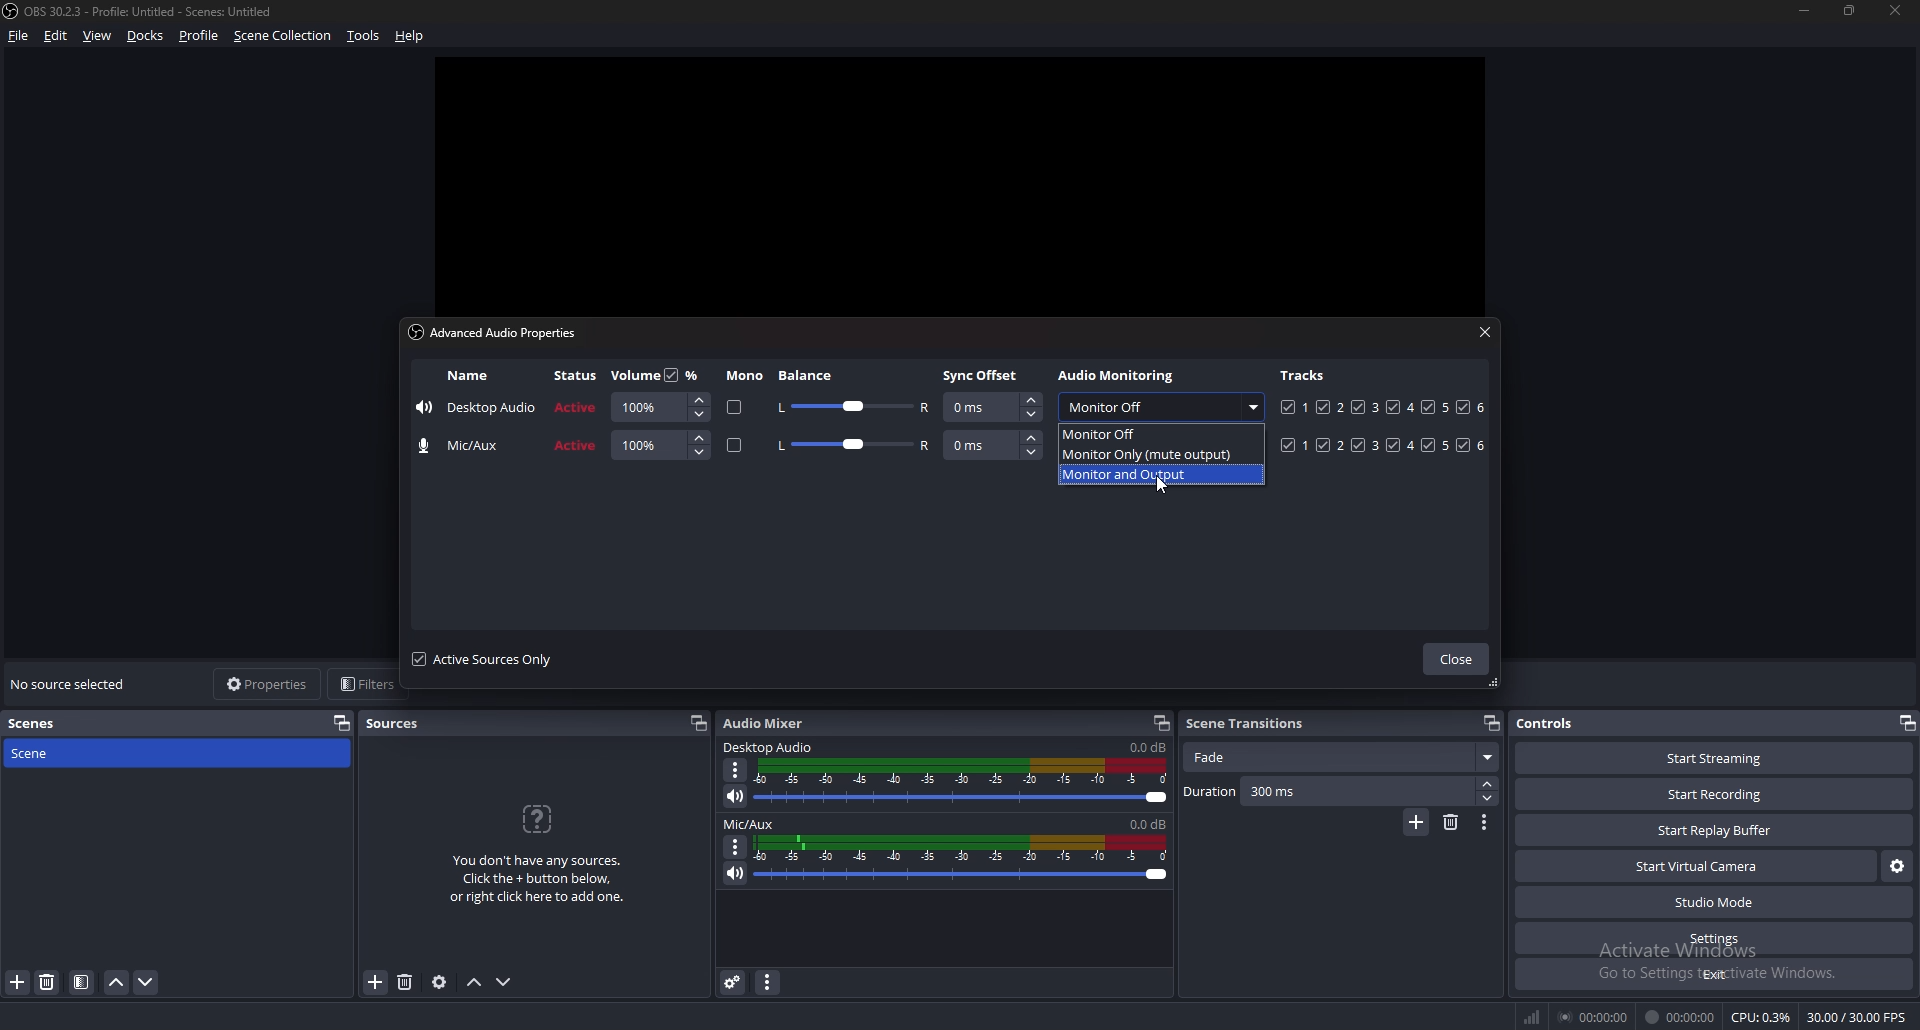  I want to click on sync offset, so click(981, 375).